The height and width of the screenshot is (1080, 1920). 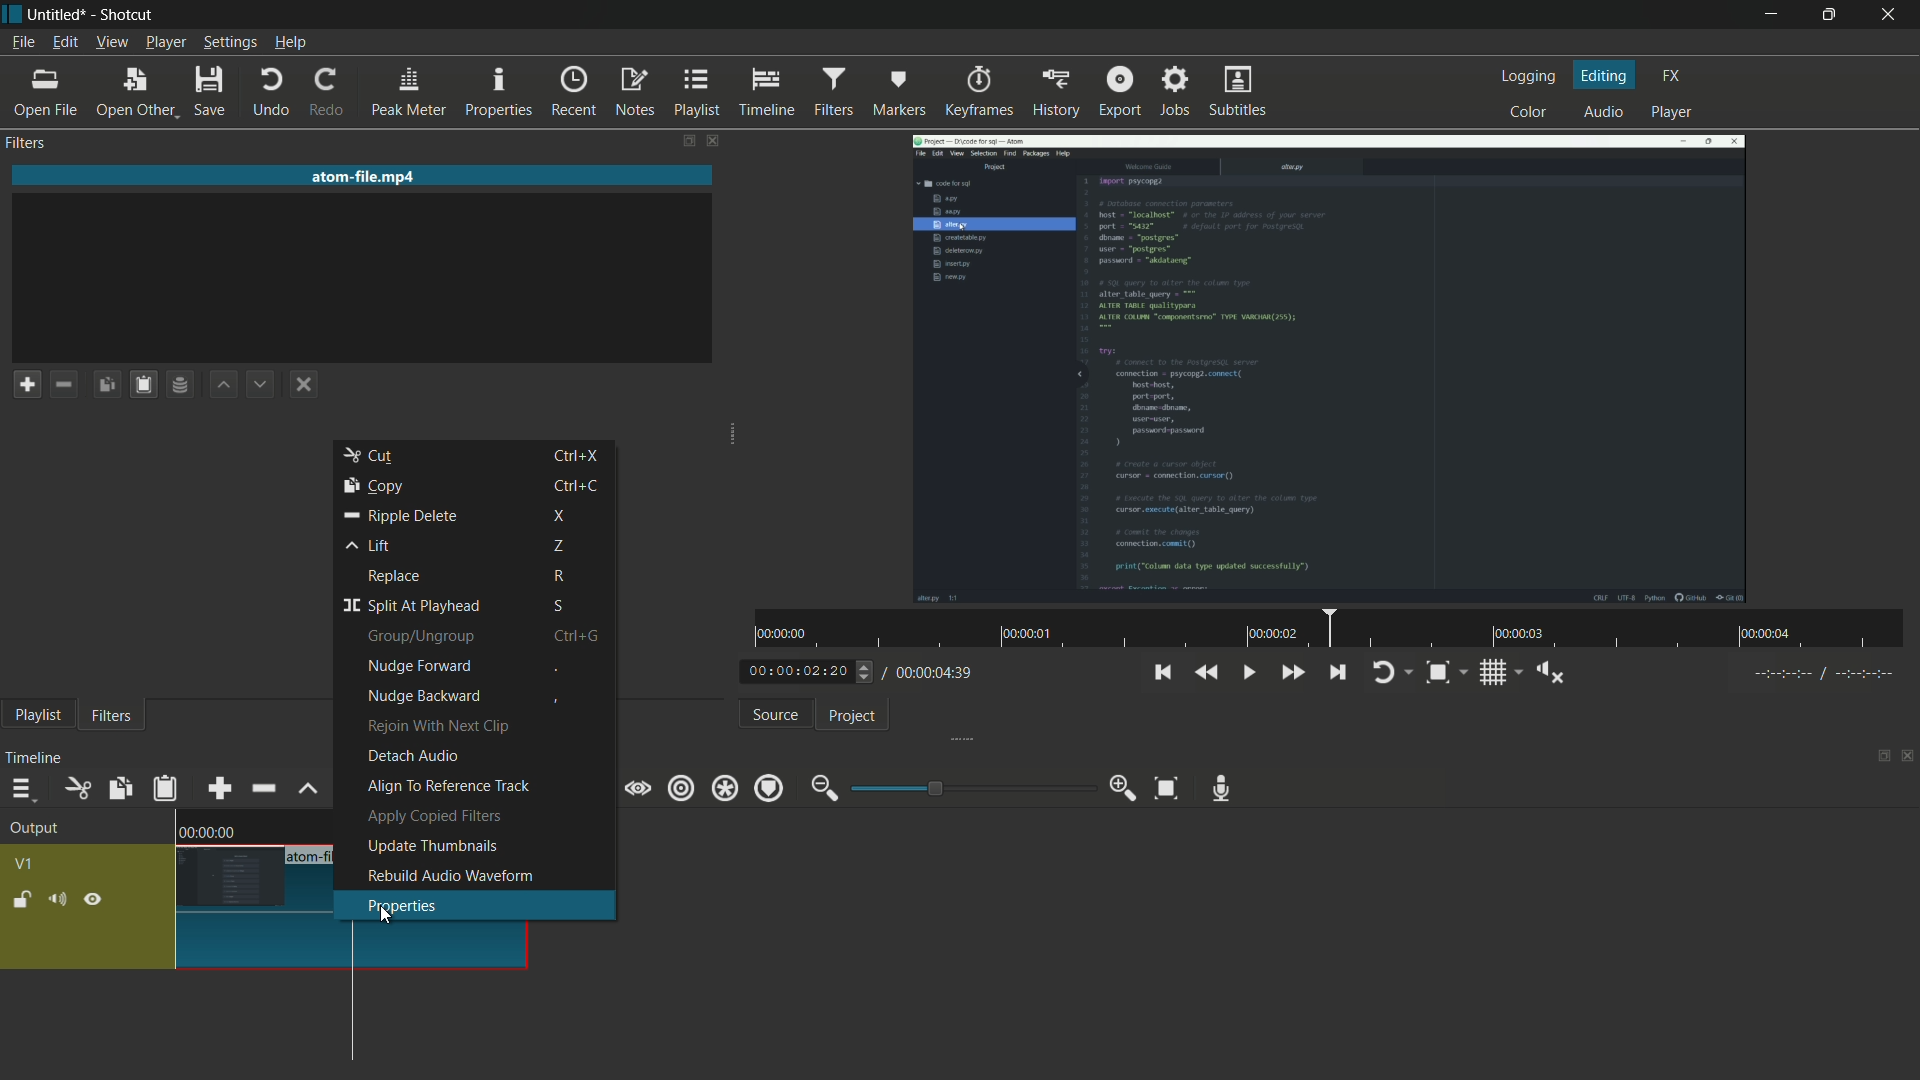 I want to click on v1, so click(x=23, y=867).